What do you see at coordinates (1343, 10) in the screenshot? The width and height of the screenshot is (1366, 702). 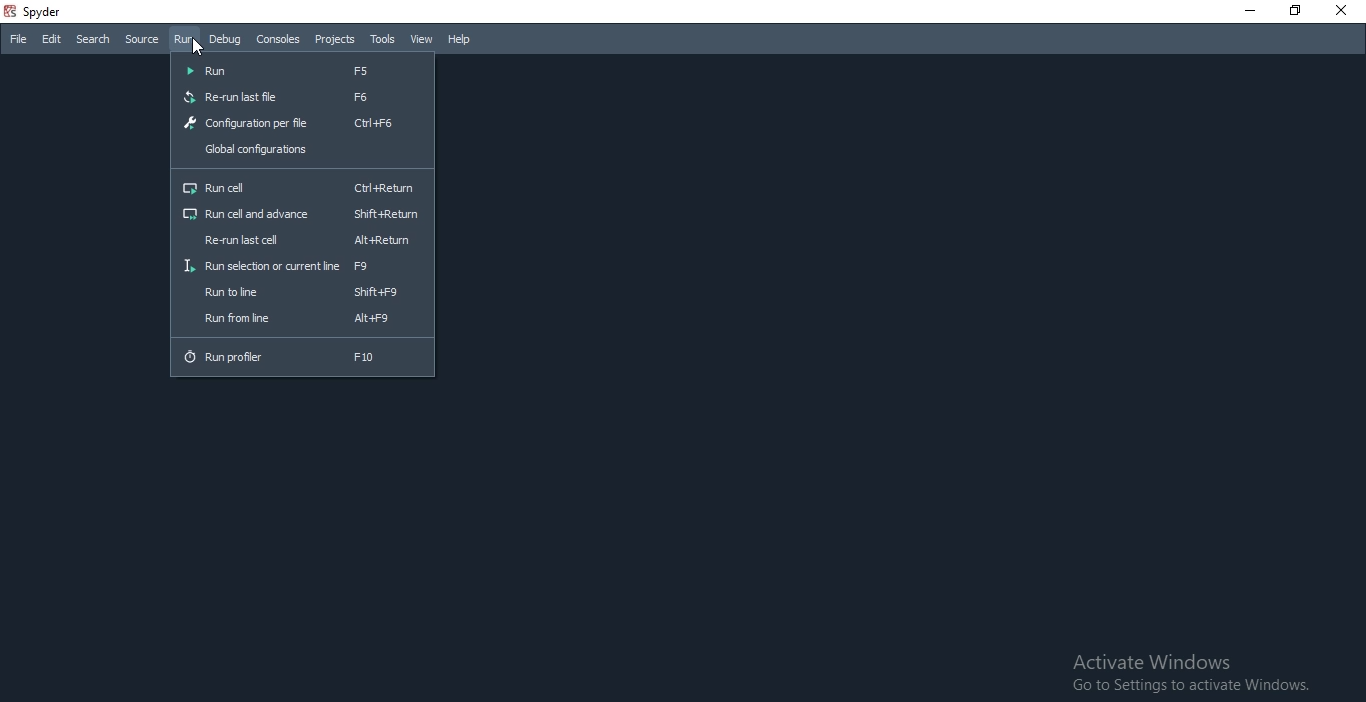 I see `Close` at bounding box center [1343, 10].